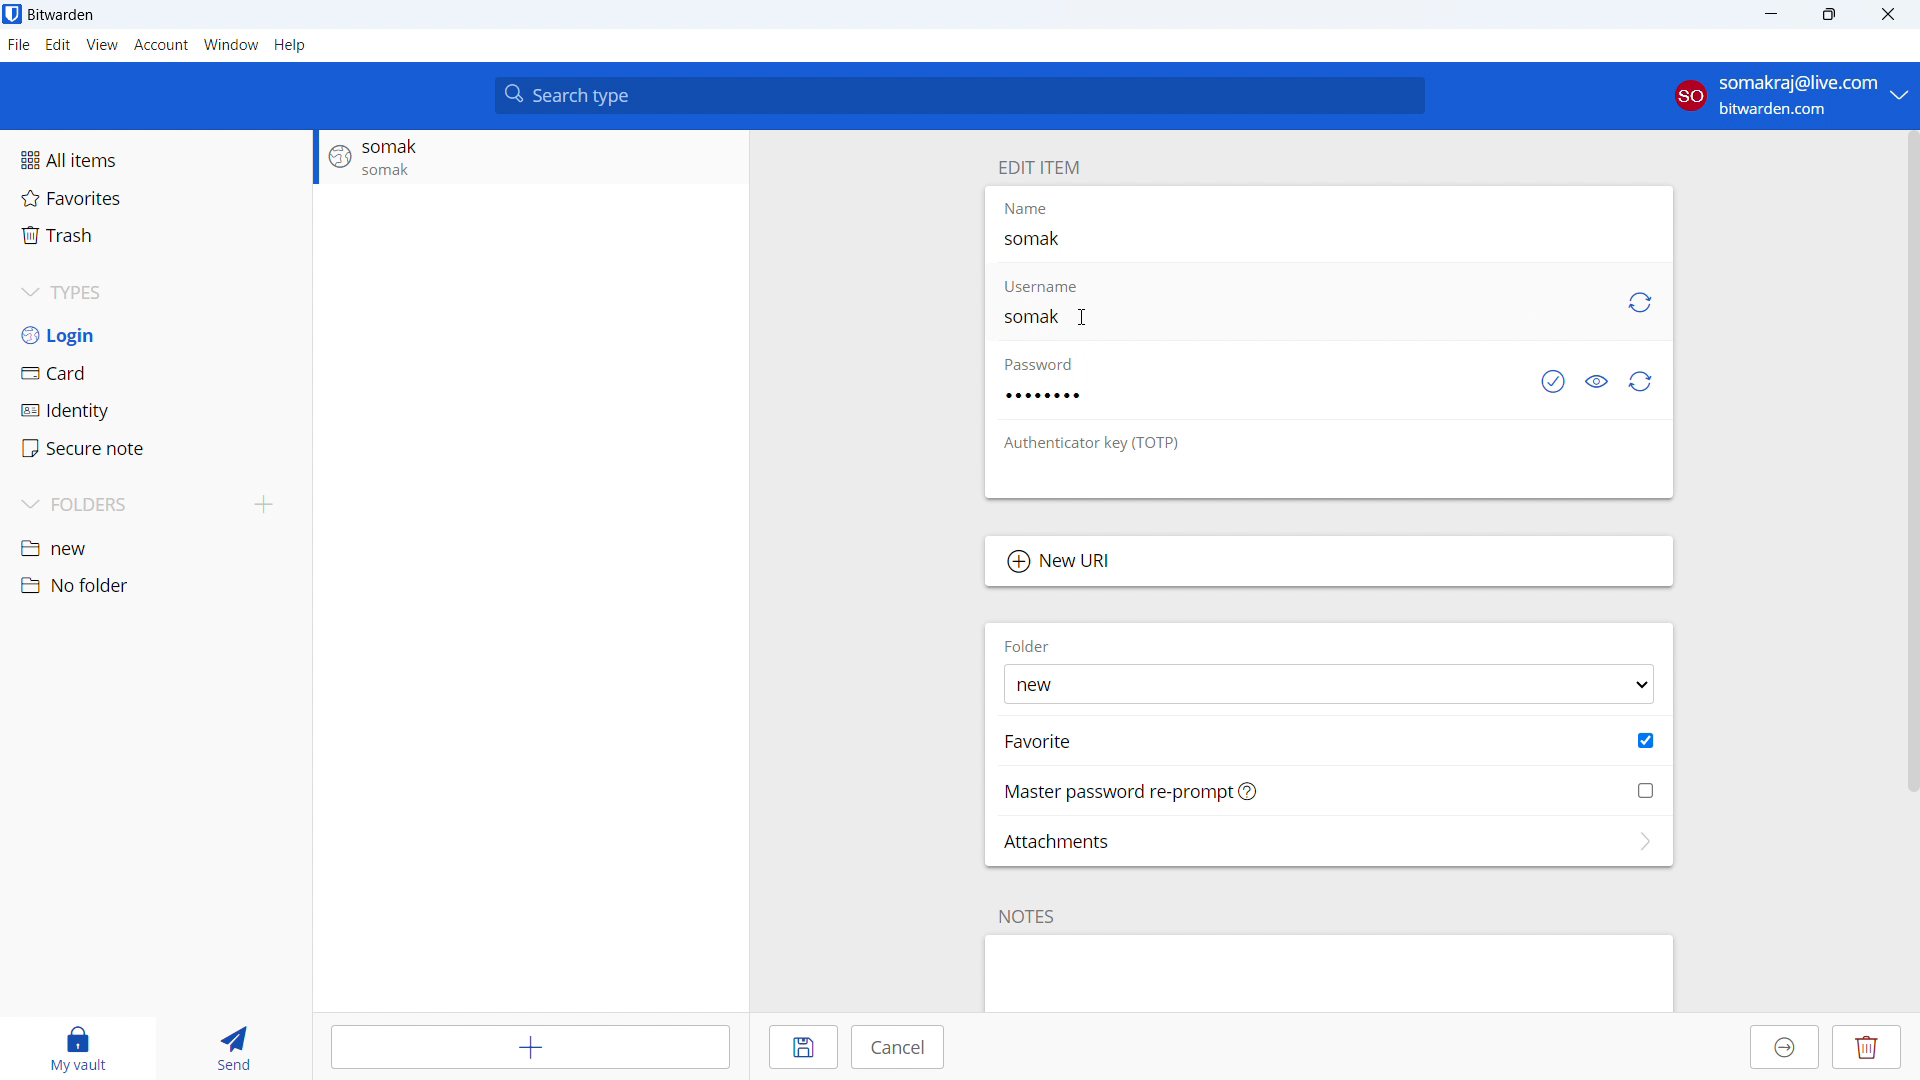  I want to click on cancel, so click(899, 1048).